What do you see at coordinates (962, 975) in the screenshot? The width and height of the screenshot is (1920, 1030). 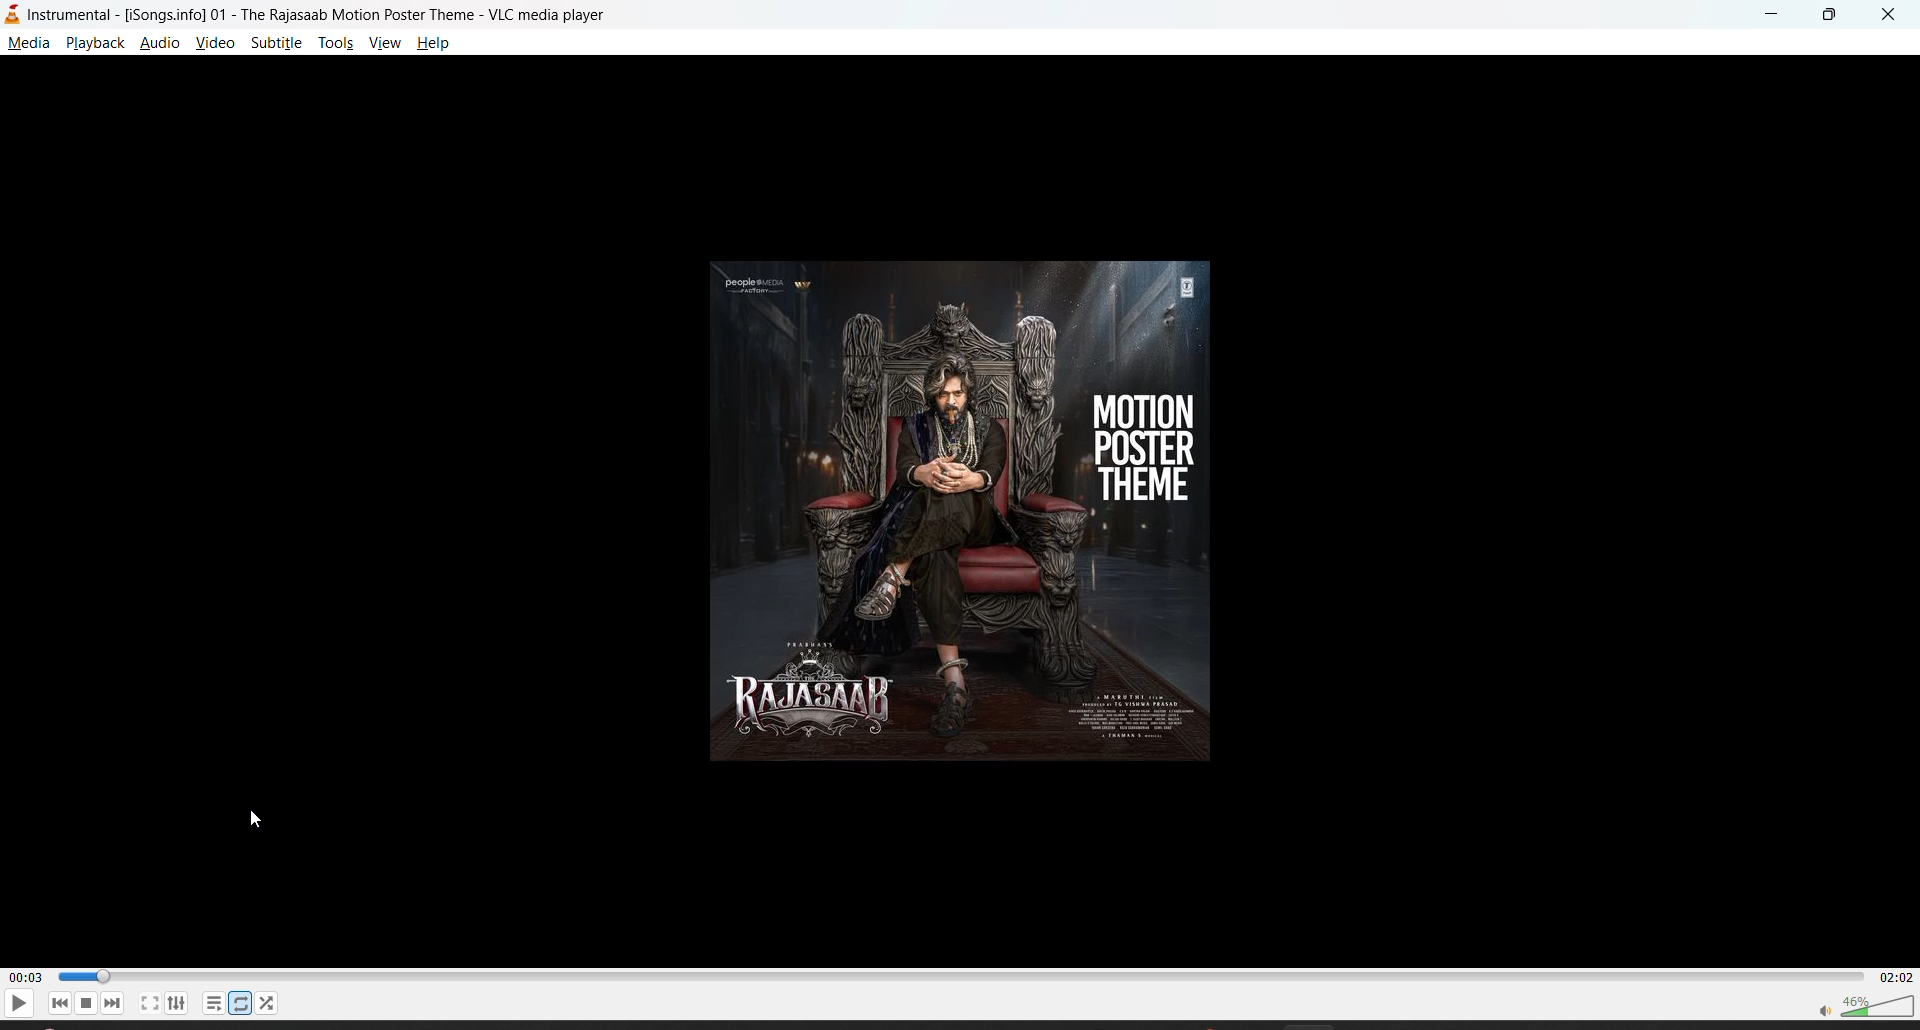 I see `Progress` at bounding box center [962, 975].